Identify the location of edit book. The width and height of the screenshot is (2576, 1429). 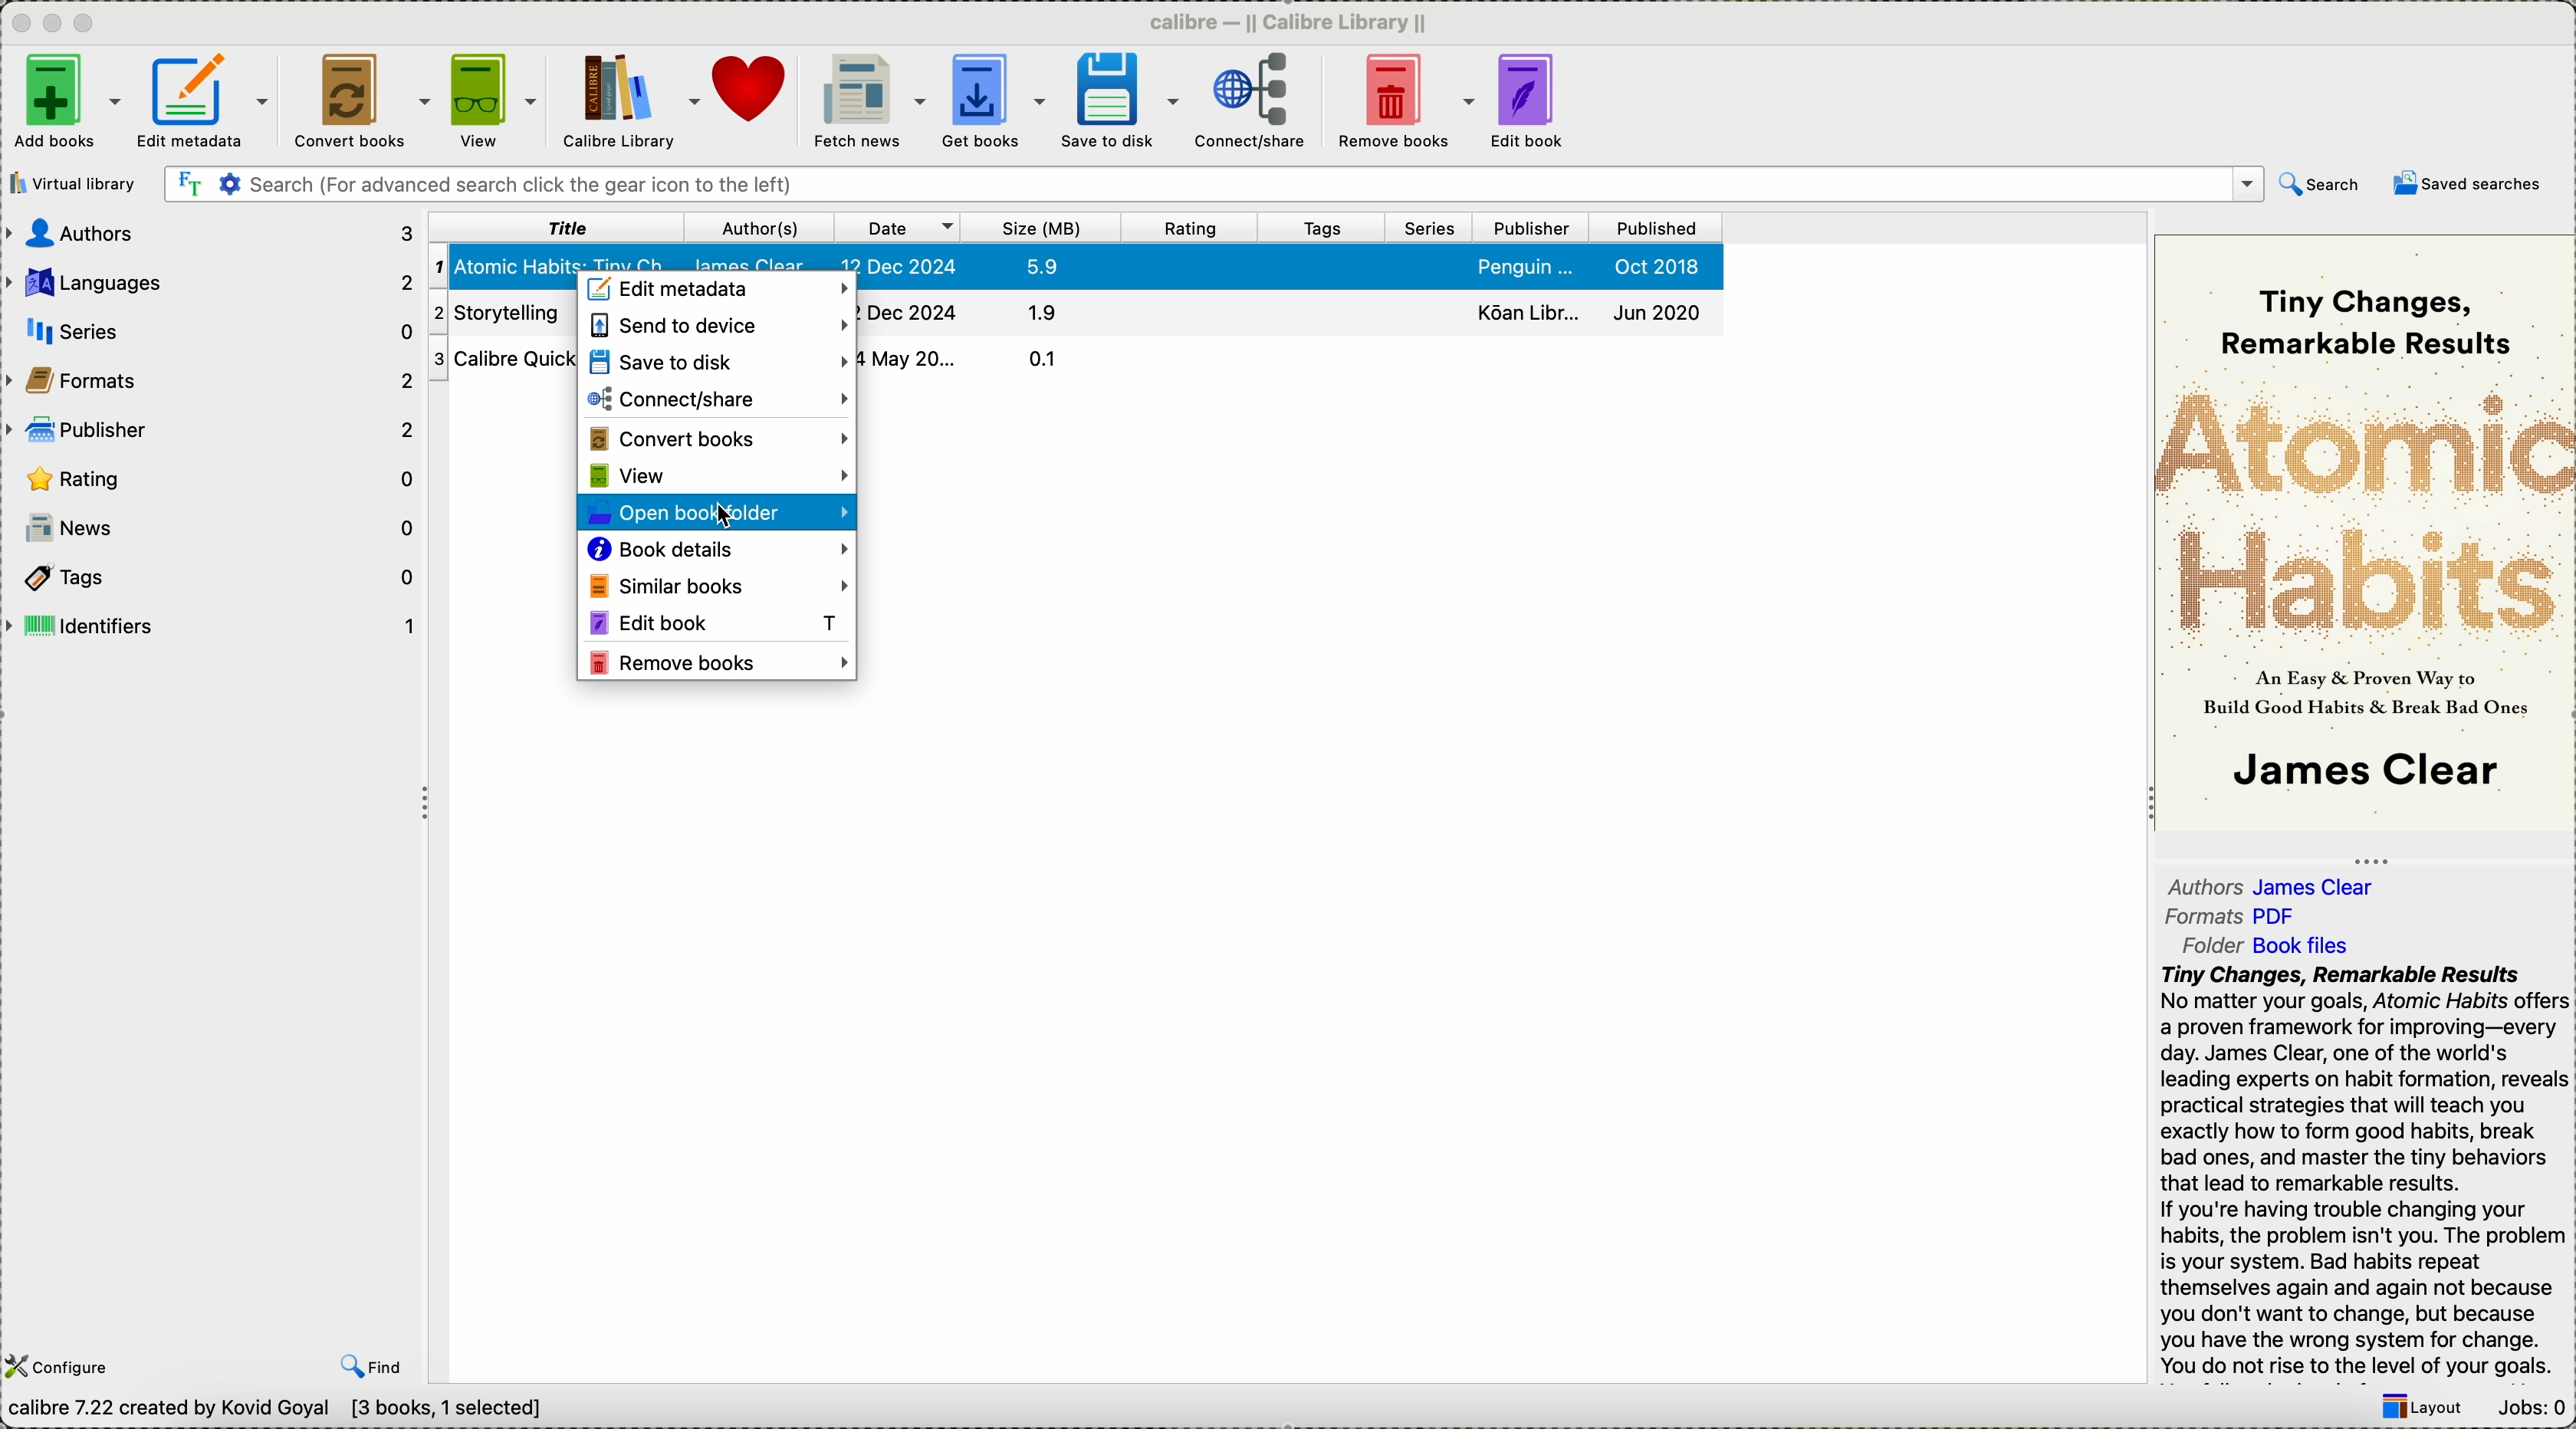
(713, 621).